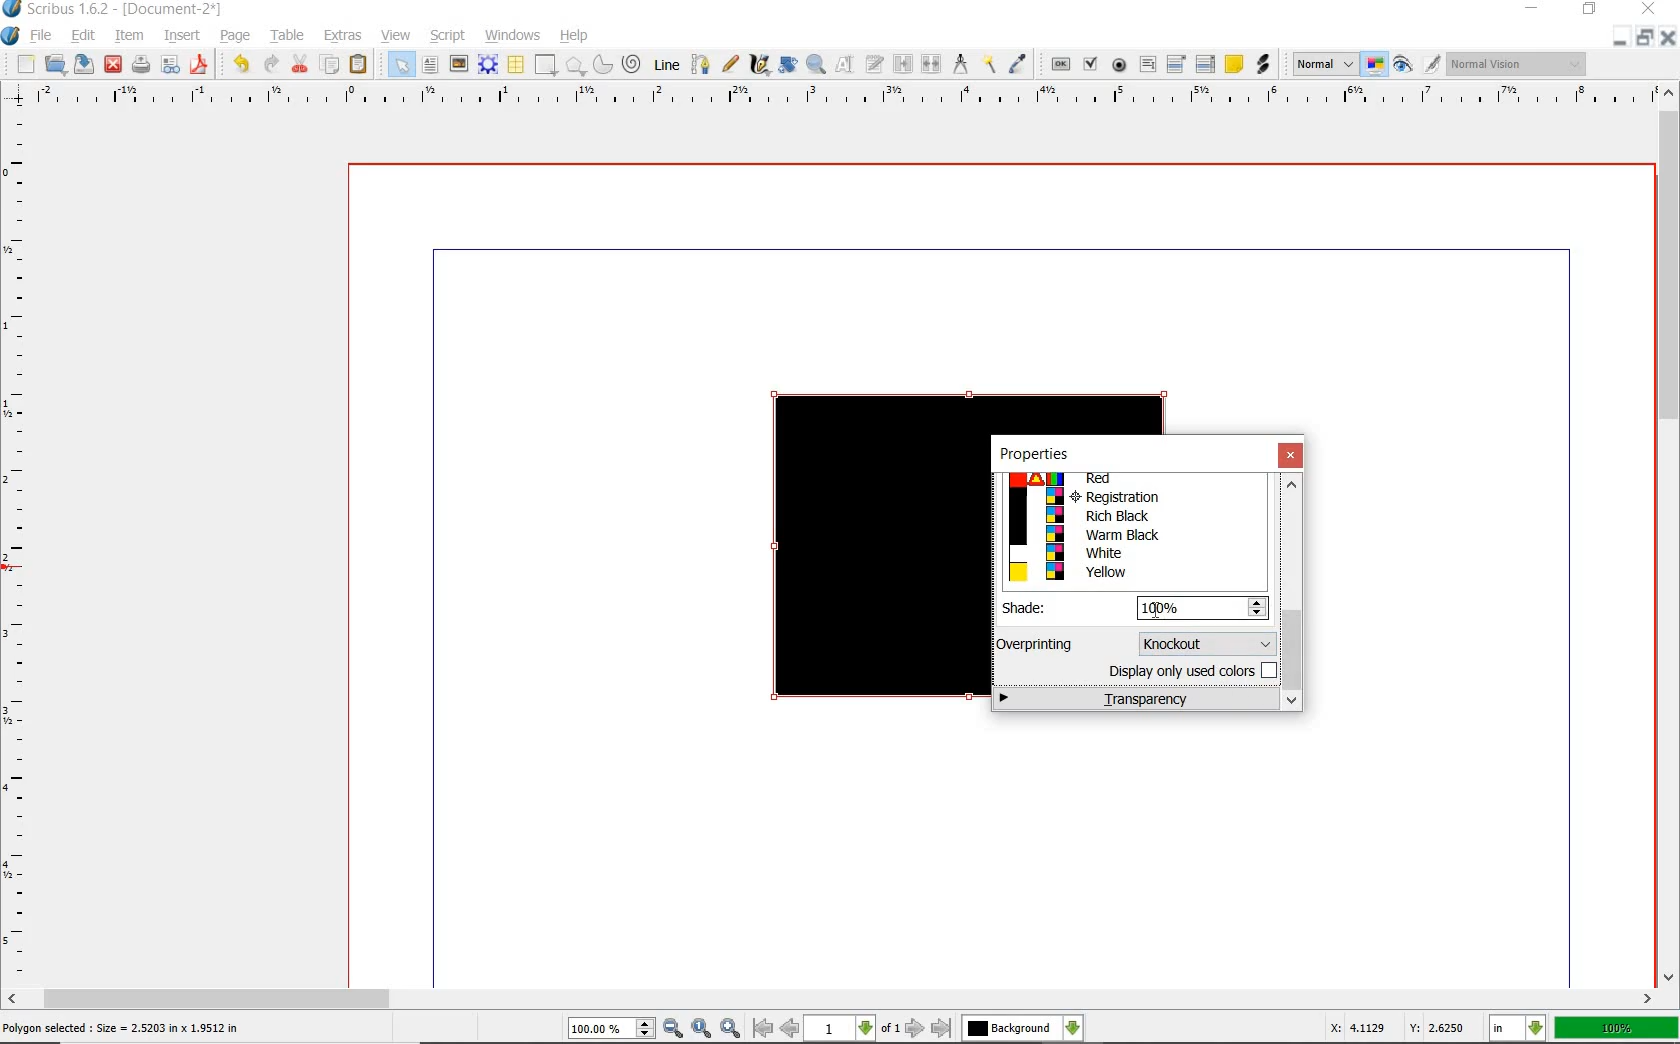  Describe the element at coordinates (1617, 43) in the screenshot. I see `MINIMIZE` at that location.